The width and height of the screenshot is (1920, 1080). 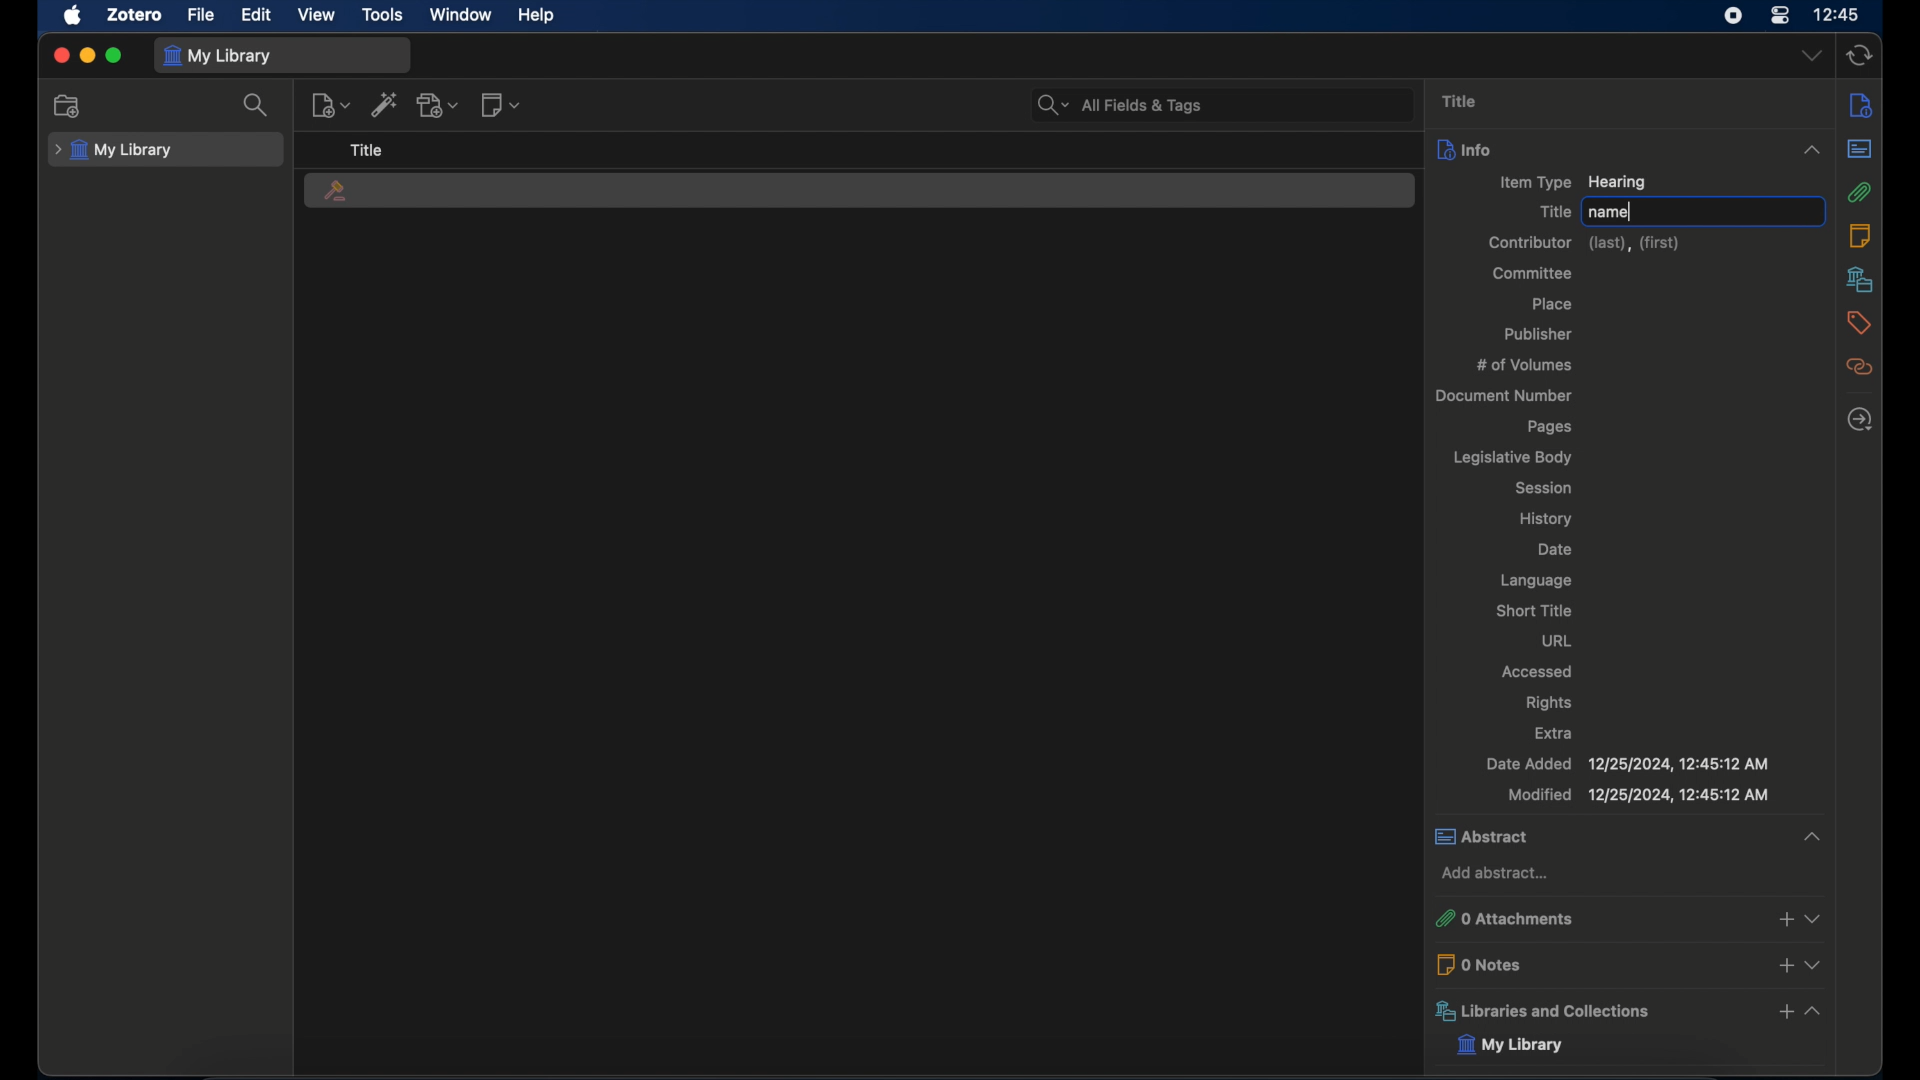 I want to click on history, so click(x=1547, y=519).